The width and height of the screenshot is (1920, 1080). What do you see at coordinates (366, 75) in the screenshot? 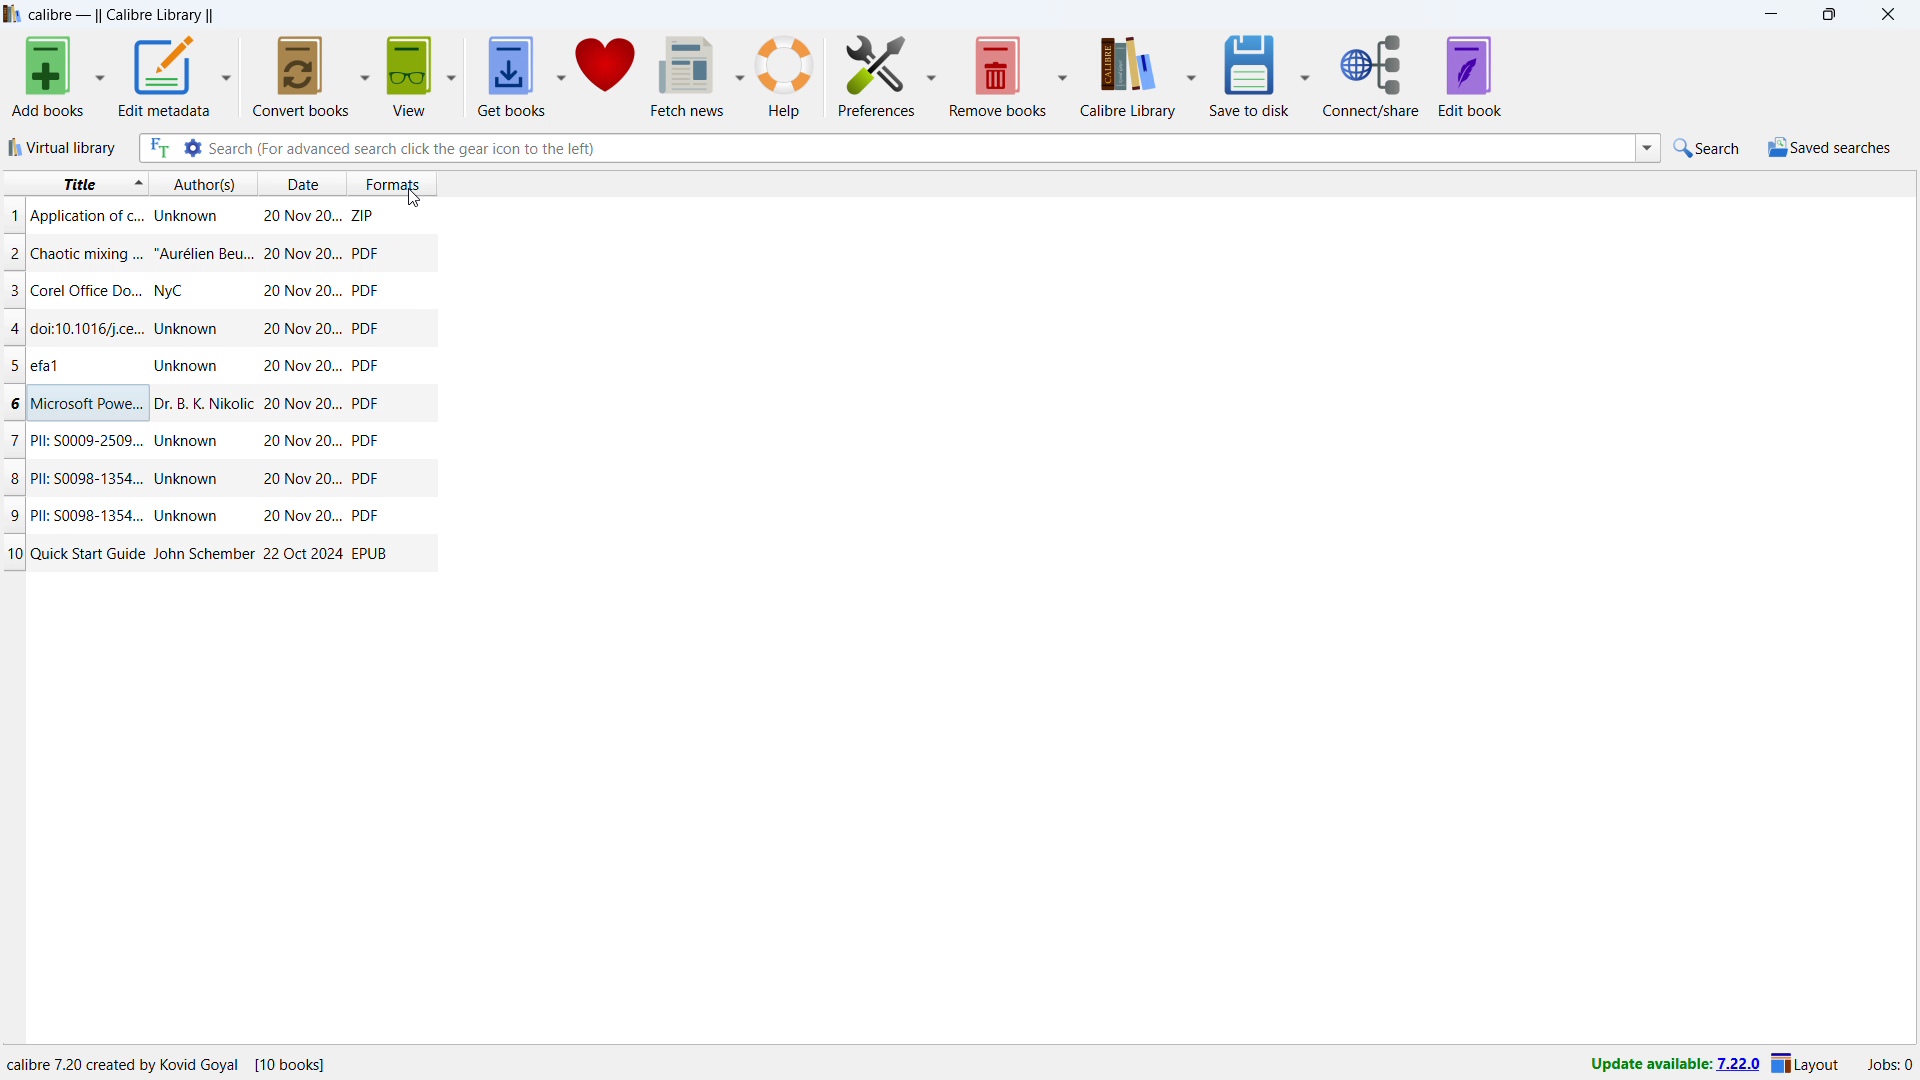
I see `convert books options` at bounding box center [366, 75].